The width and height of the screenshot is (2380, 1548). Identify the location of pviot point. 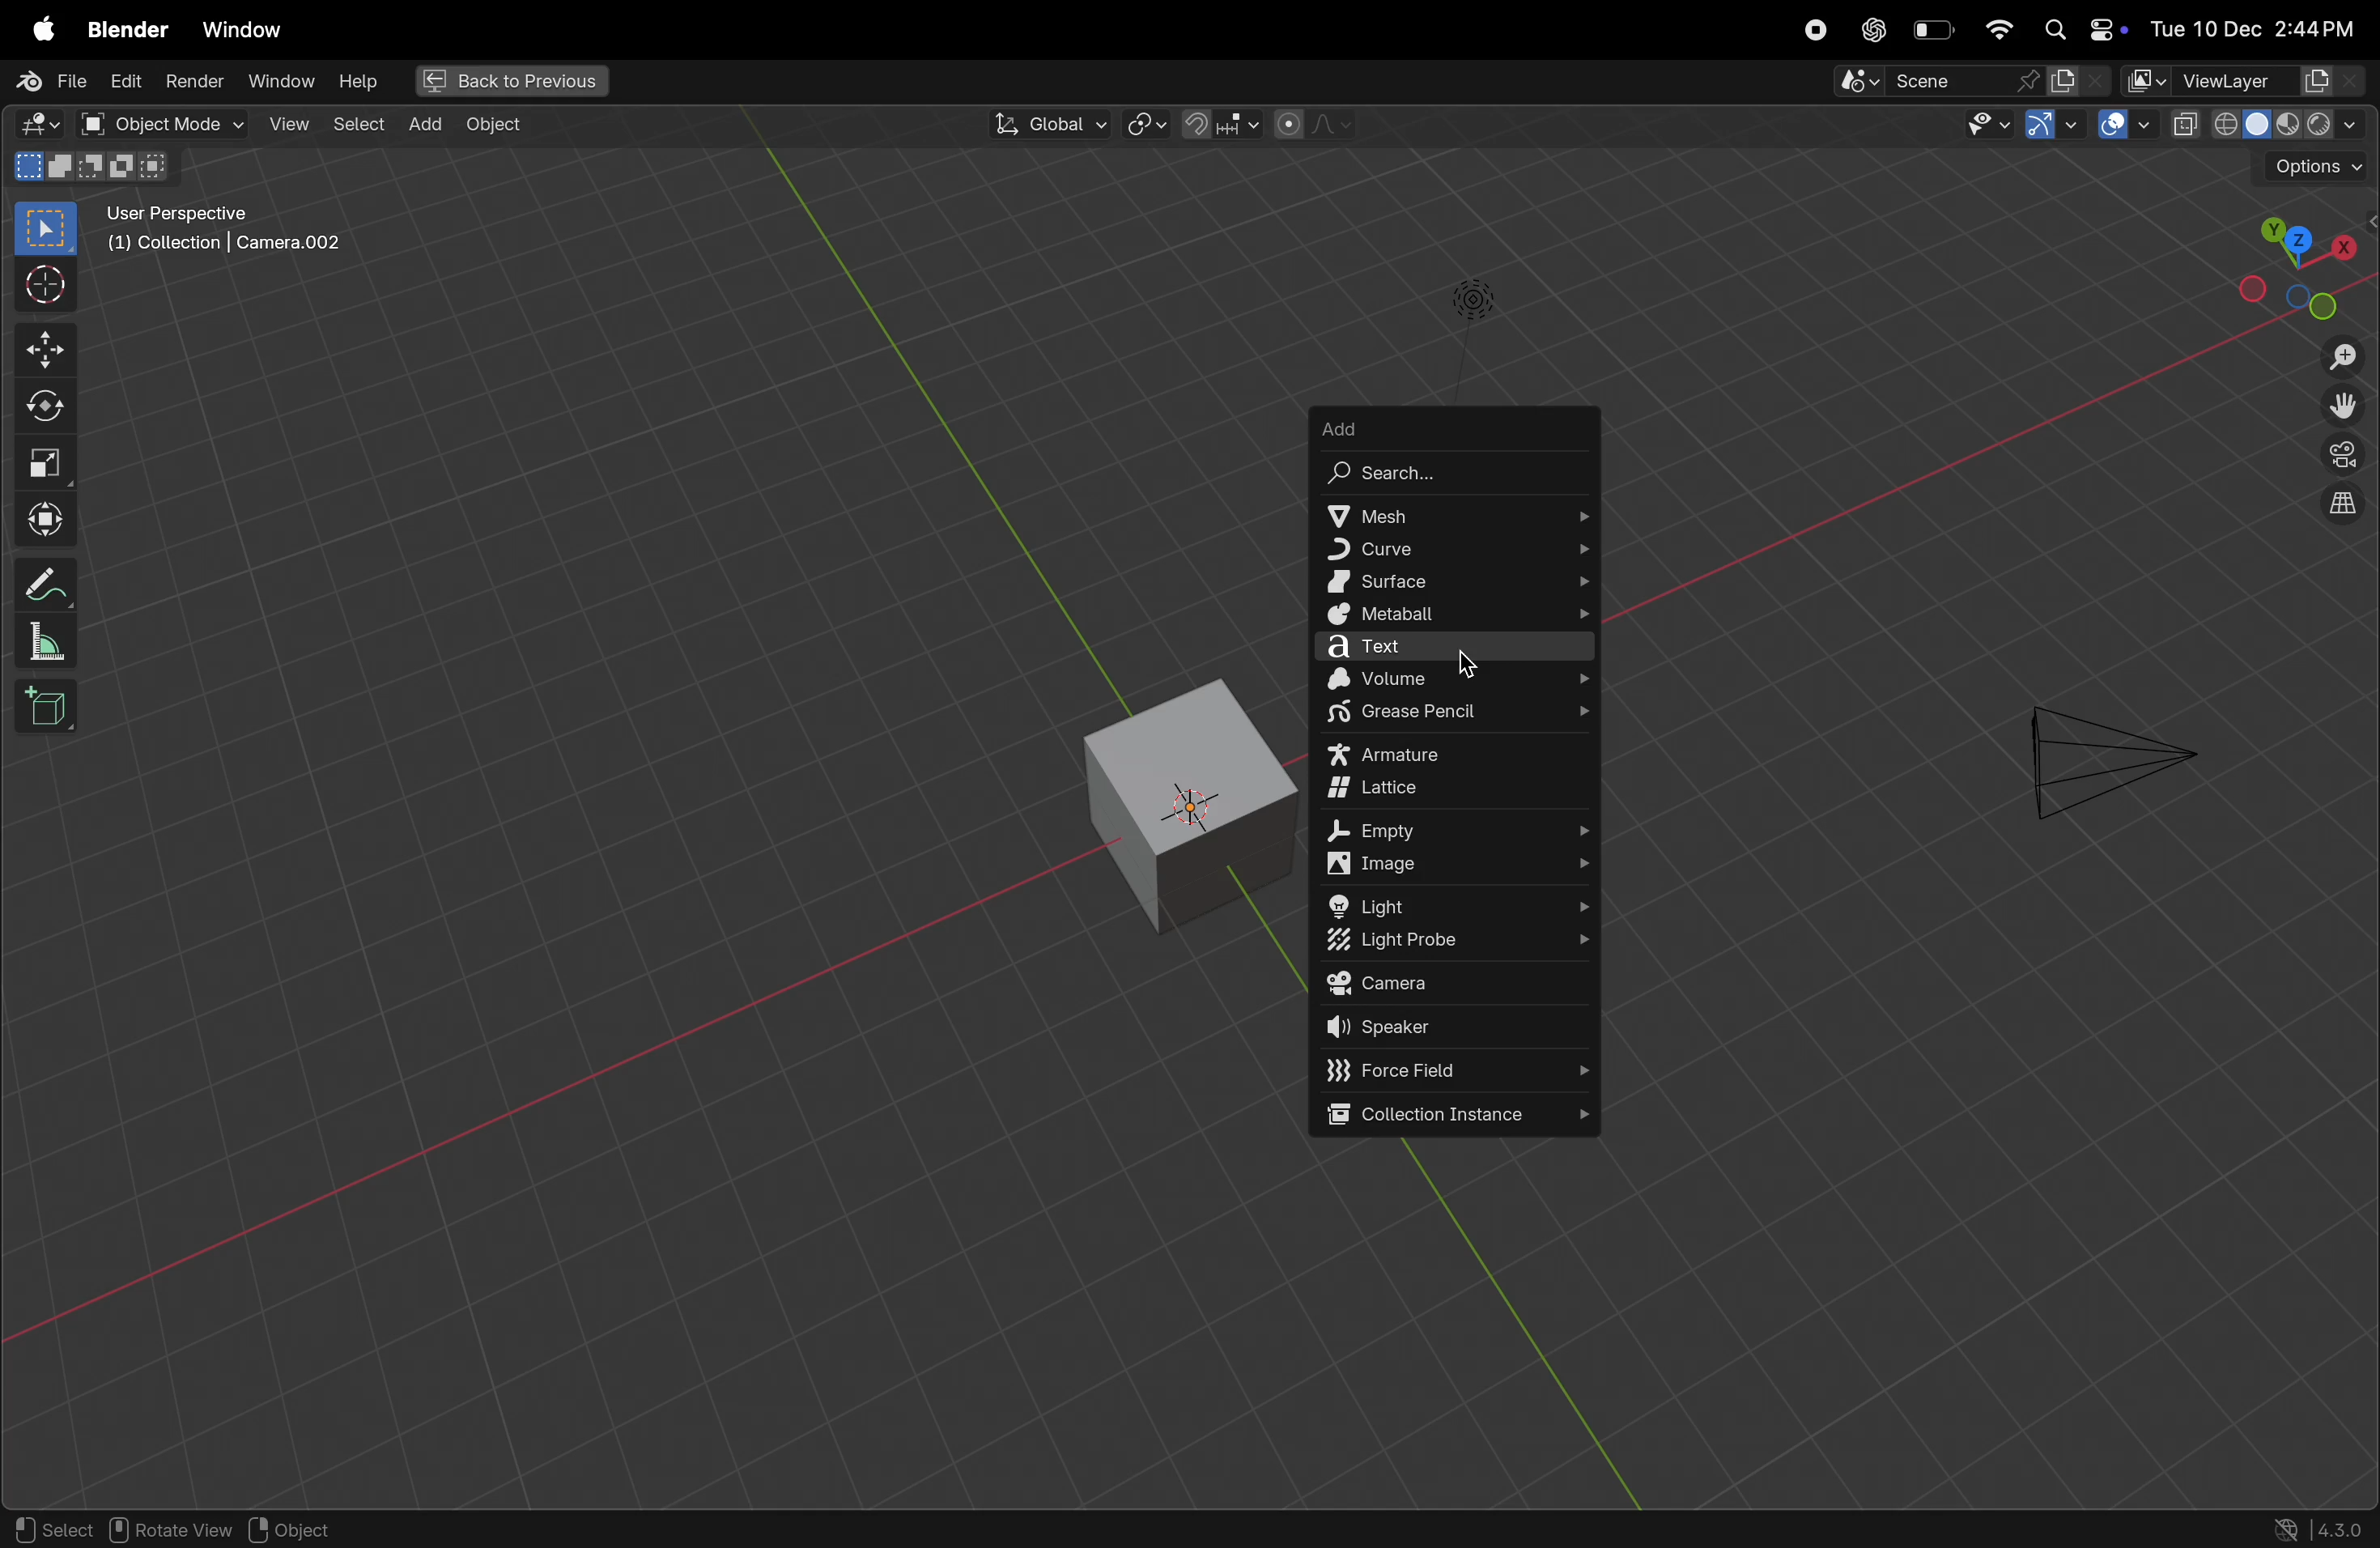
(1141, 127).